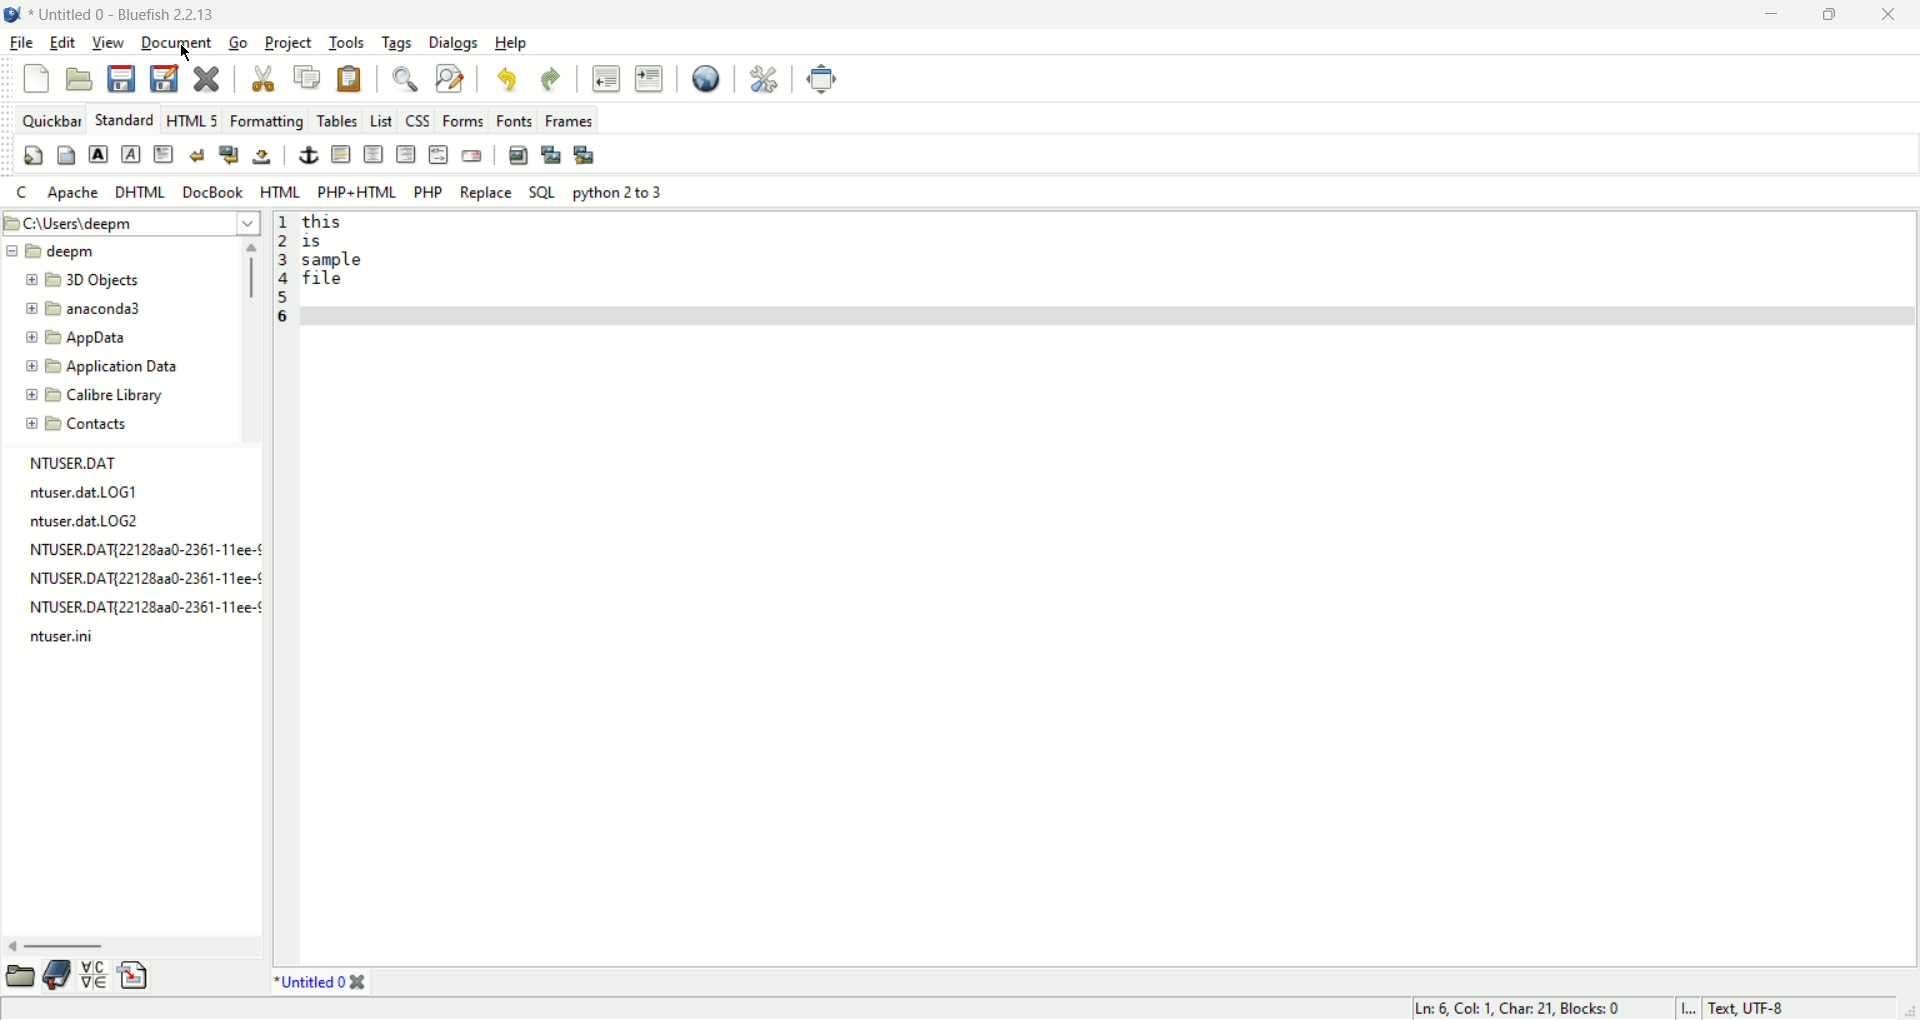  What do you see at coordinates (405, 155) in the screenshot?
I see `right justify` at bounding box center [405, 155].